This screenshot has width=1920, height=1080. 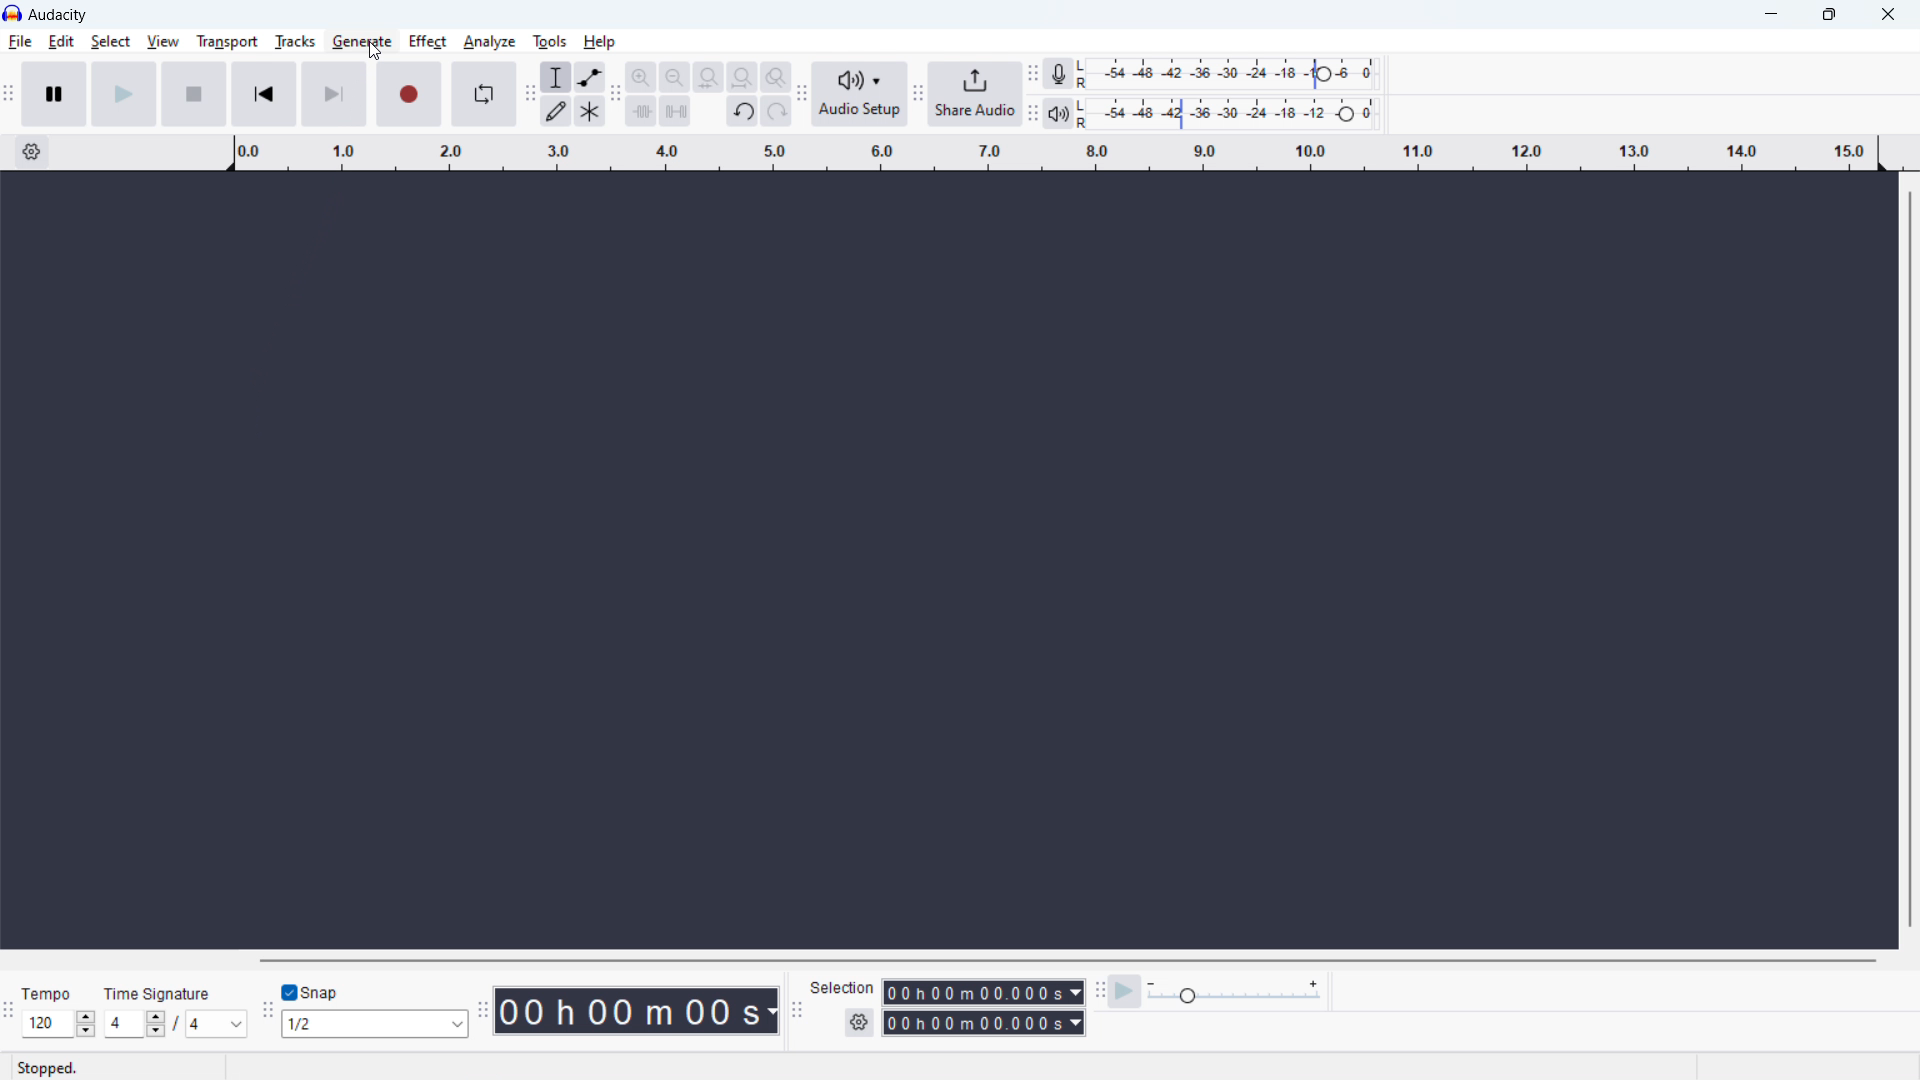 What do you see at coordinates (194, 94) in the screenshot?
I see `stop` at bounding box center [194, 94].